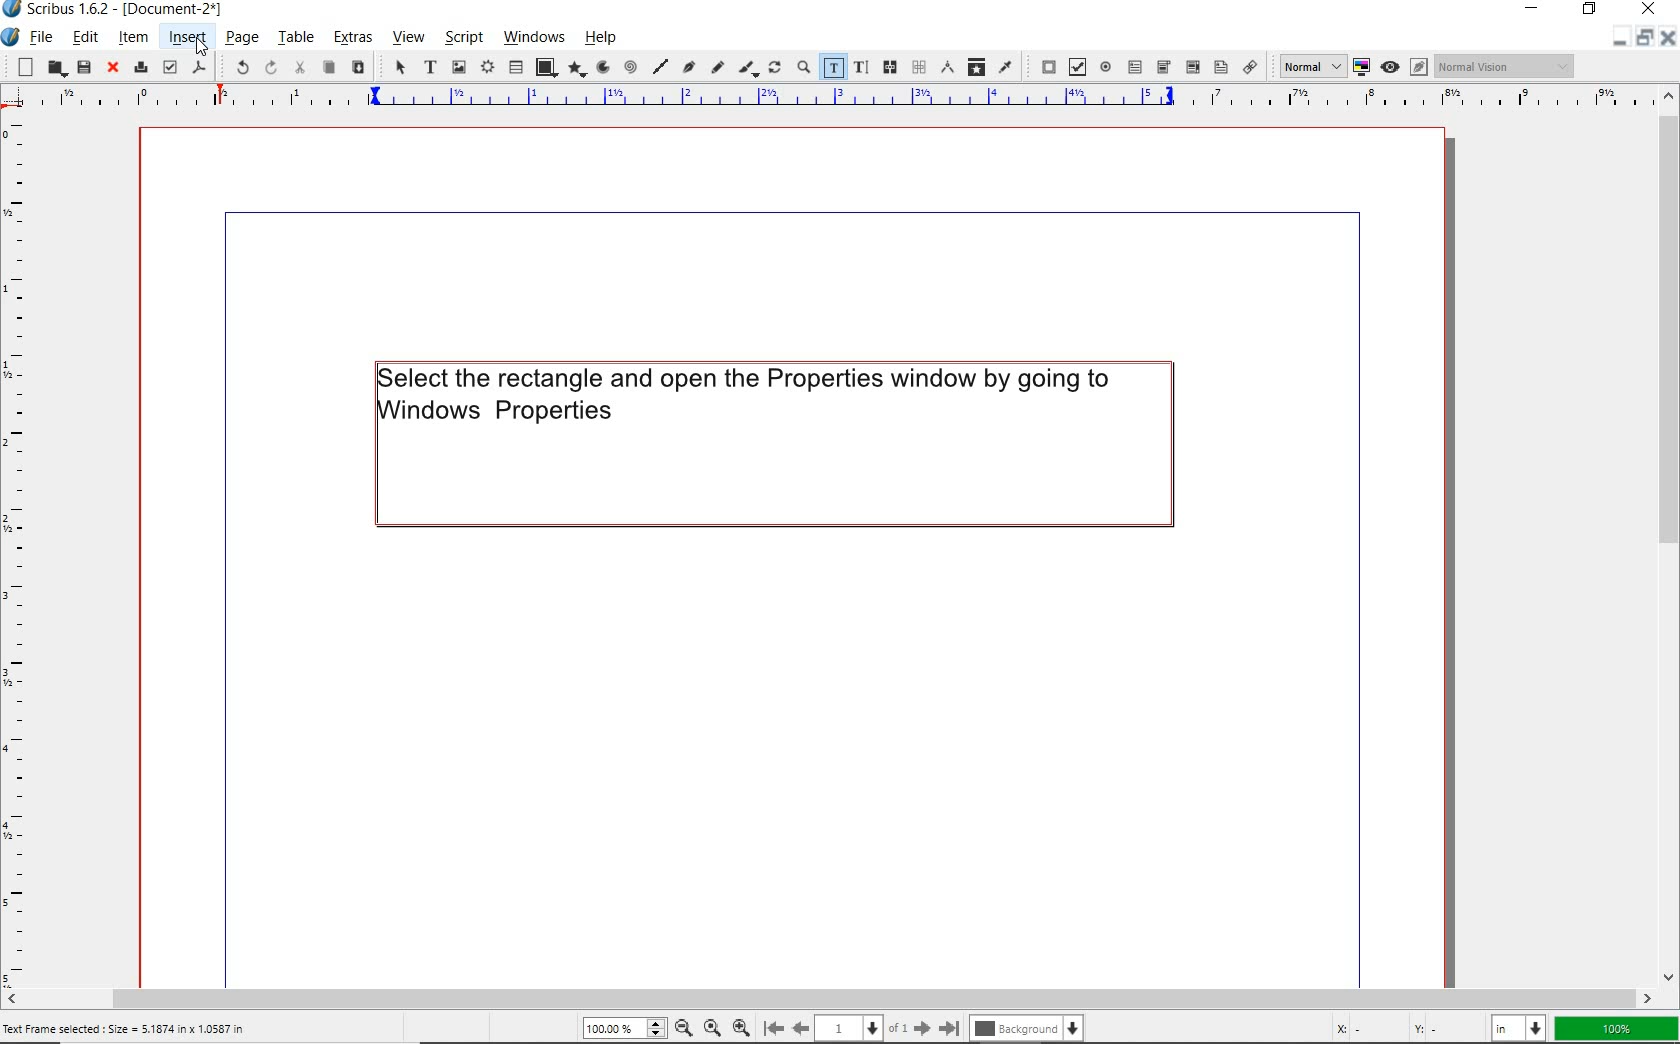  What do you see at coordinates (54, 67) in the screenshot?
I see `open` at bounding box center [54, 67].